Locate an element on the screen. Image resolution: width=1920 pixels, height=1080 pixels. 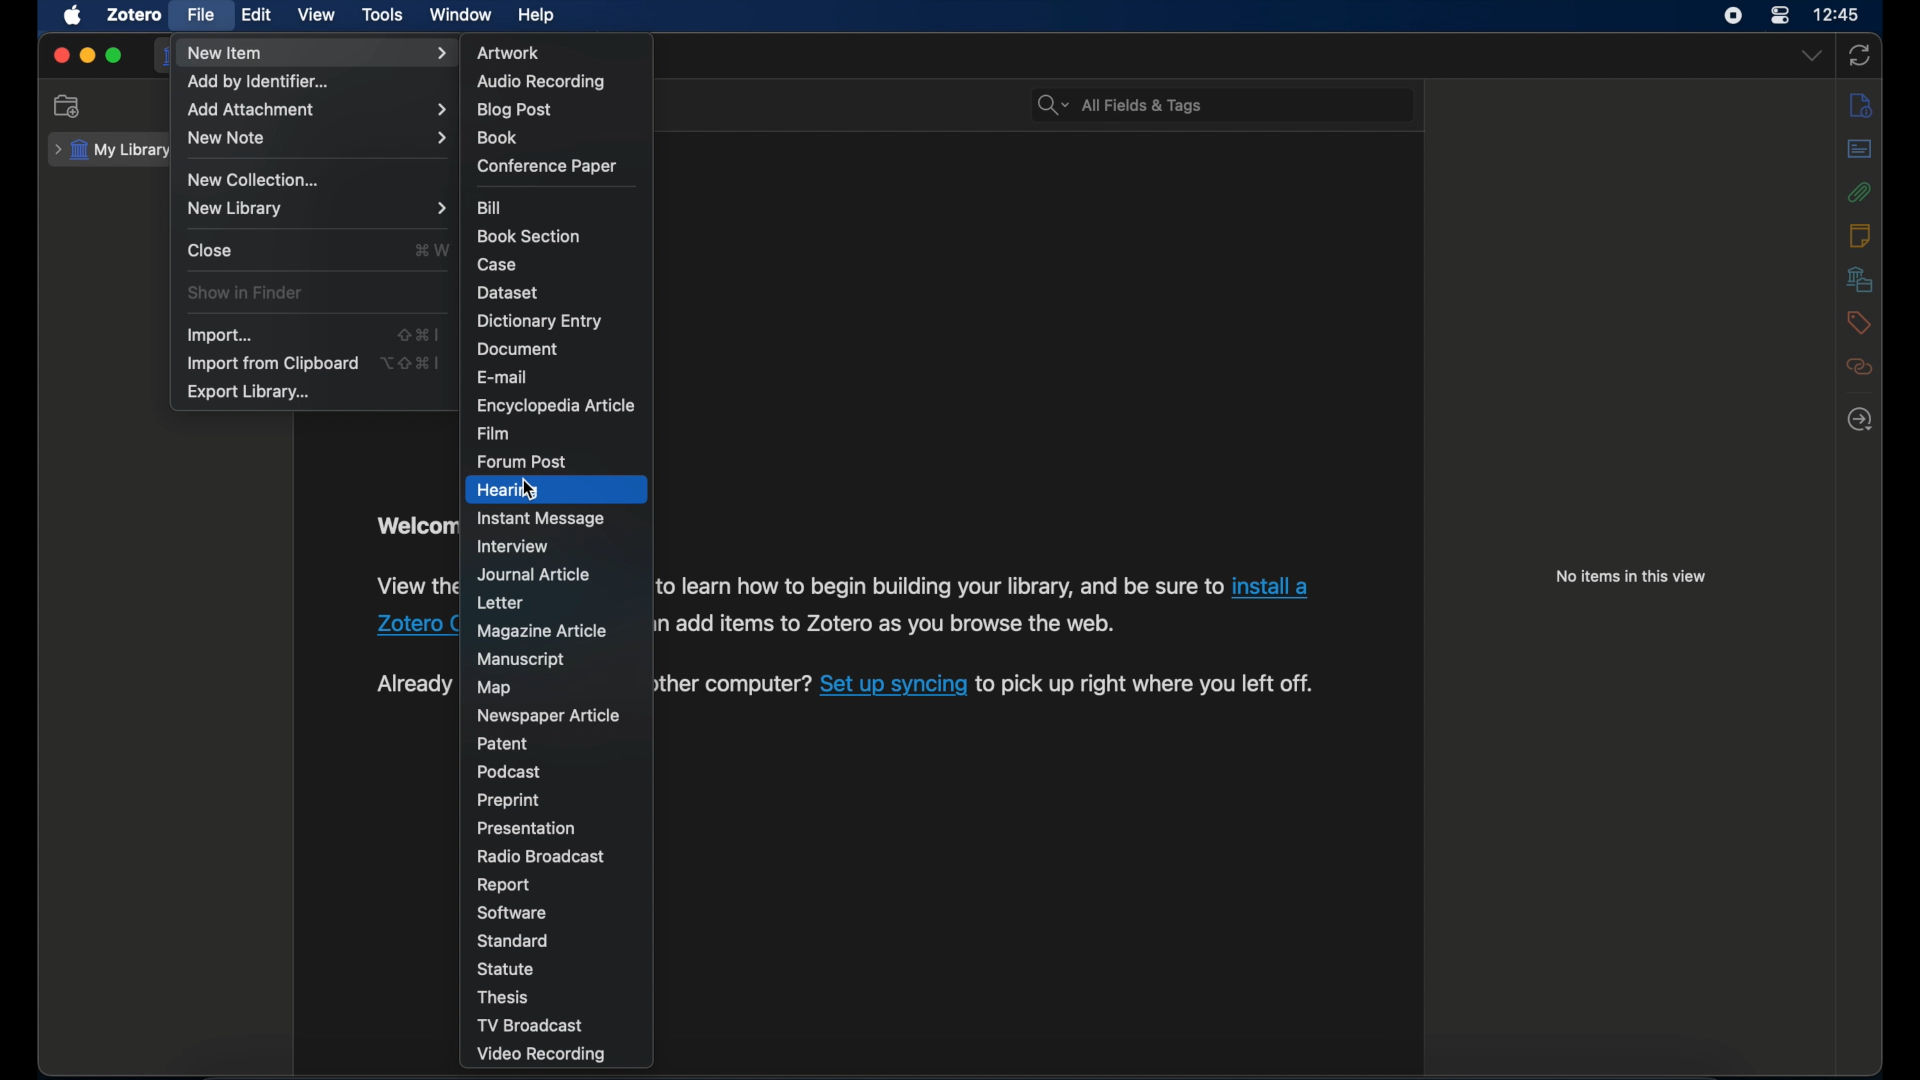
add by identifier is located at coordinates (257, 82).